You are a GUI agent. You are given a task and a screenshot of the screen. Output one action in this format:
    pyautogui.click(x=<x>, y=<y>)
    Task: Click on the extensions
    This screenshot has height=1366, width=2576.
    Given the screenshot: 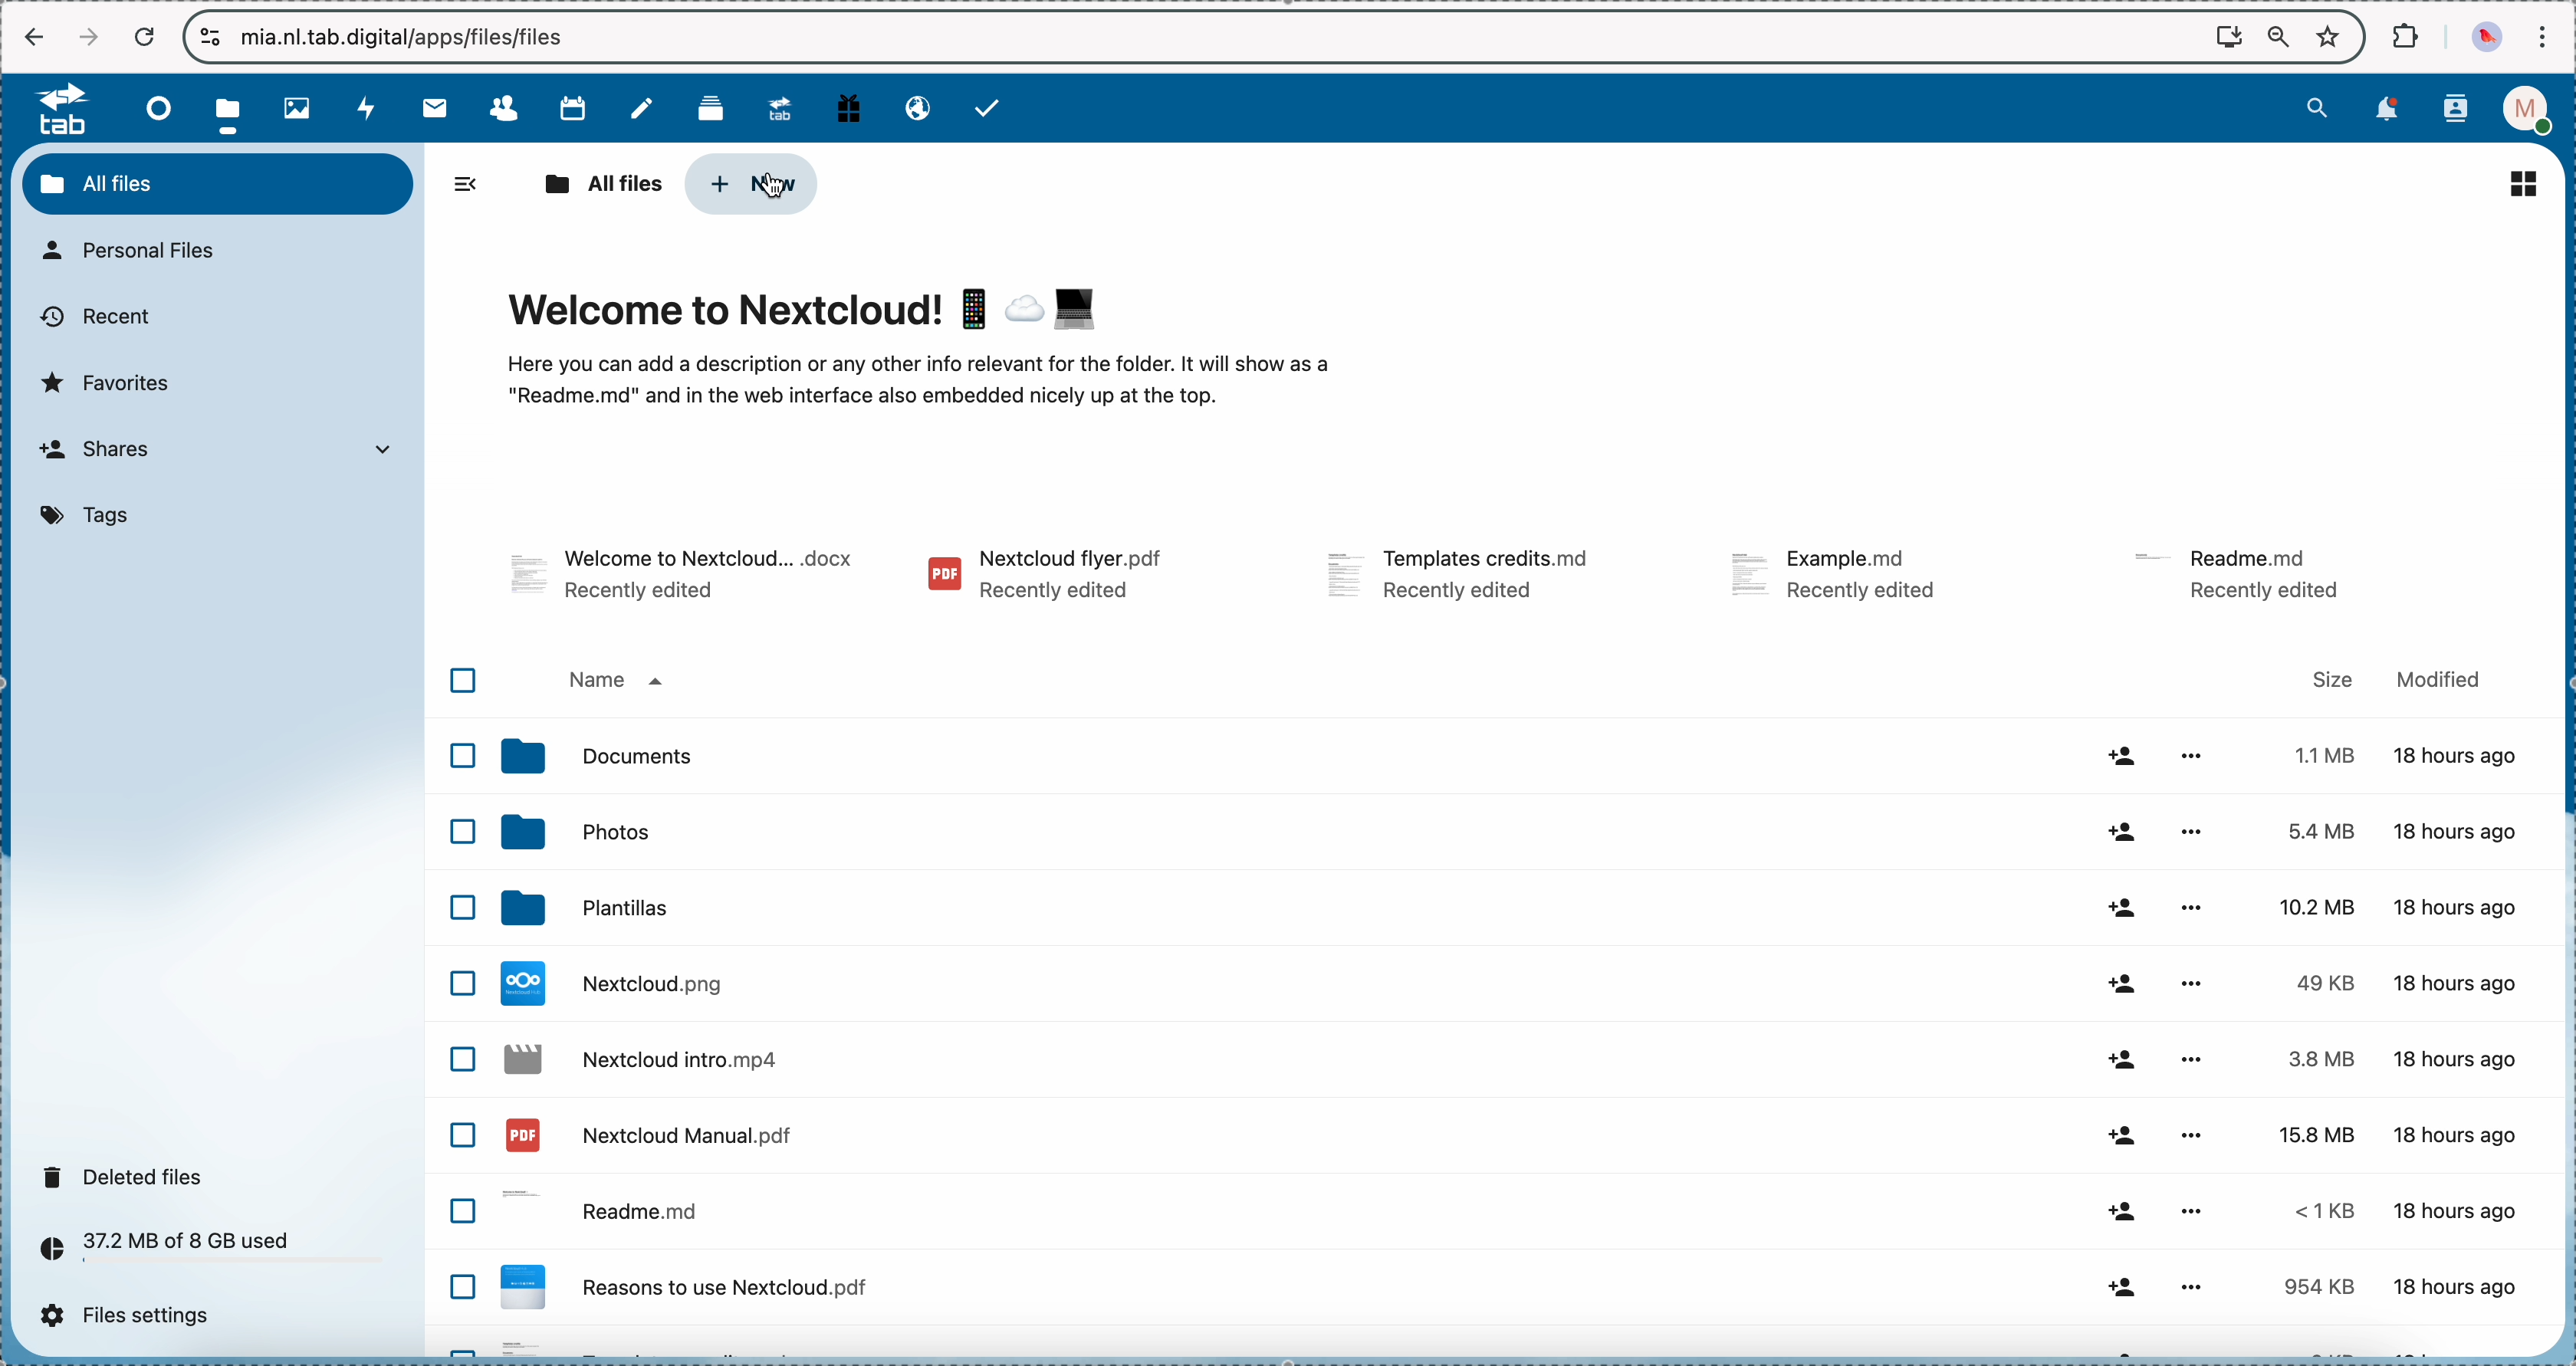 What is the action you would take?
    pyautogui.click(x=2408, y=34)
    